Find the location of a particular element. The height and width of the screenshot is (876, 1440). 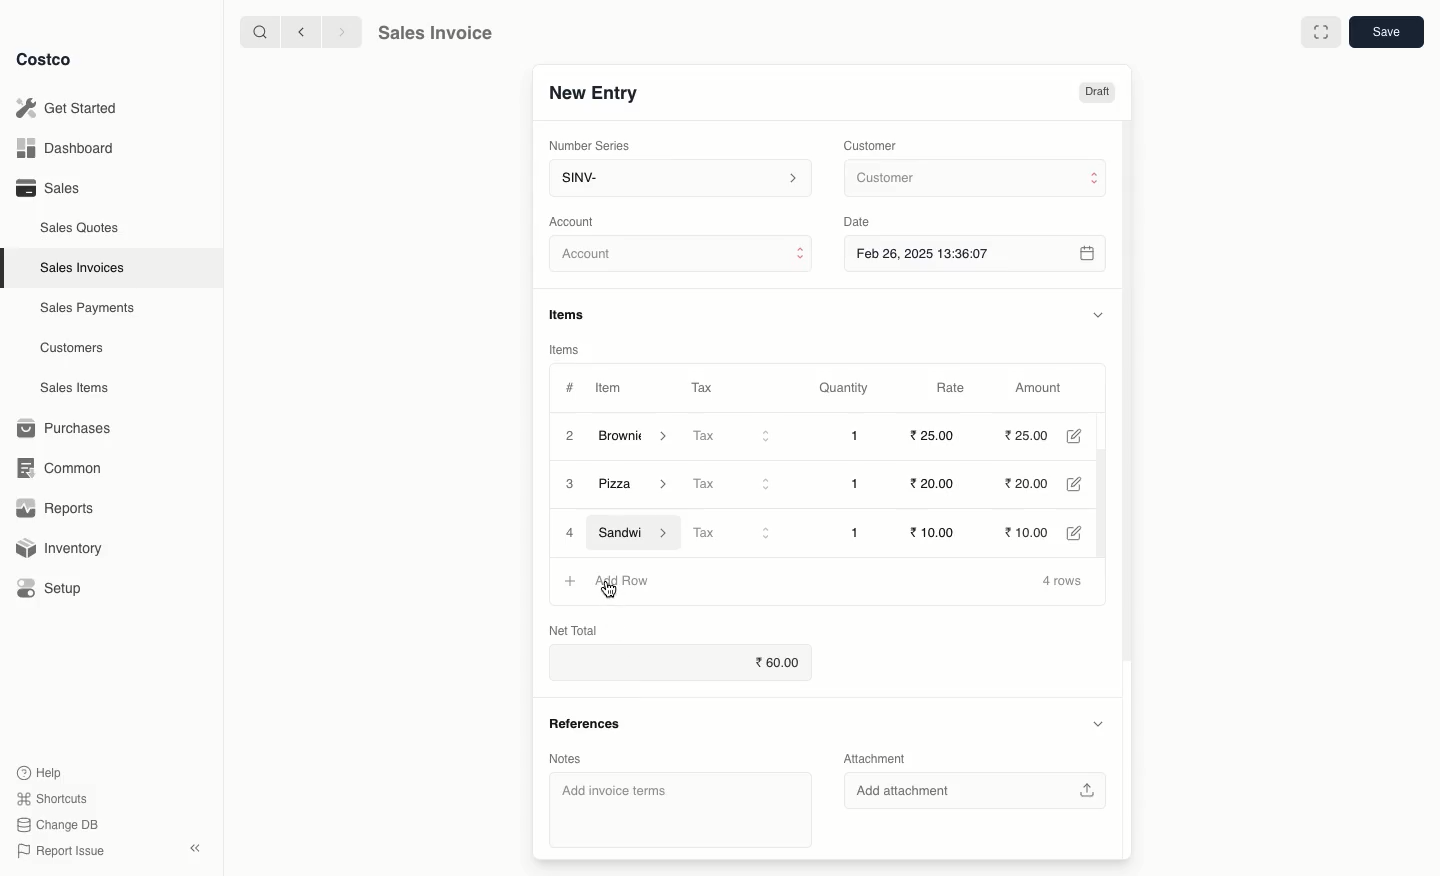

Draft is located at coordinates (1097, 93).